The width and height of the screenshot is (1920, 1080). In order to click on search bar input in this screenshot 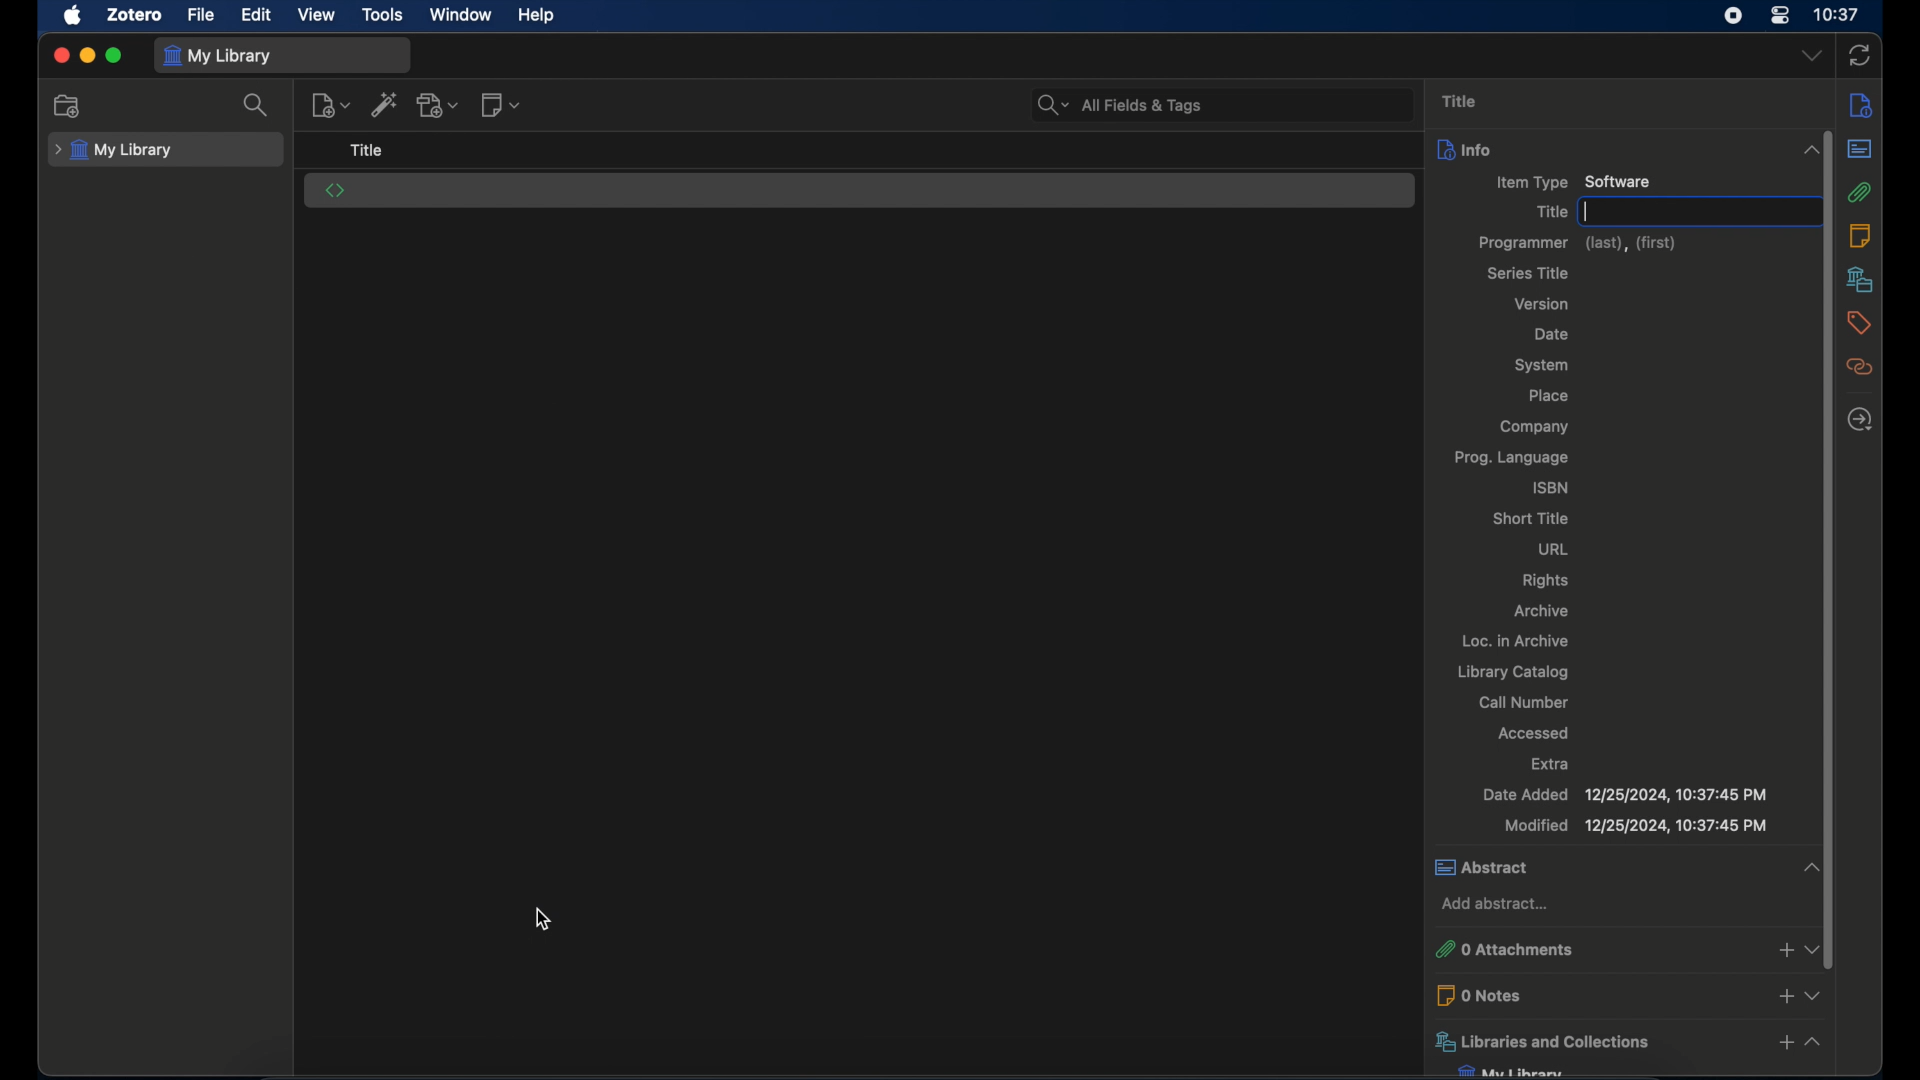, I will do `click(1248, 104)`.